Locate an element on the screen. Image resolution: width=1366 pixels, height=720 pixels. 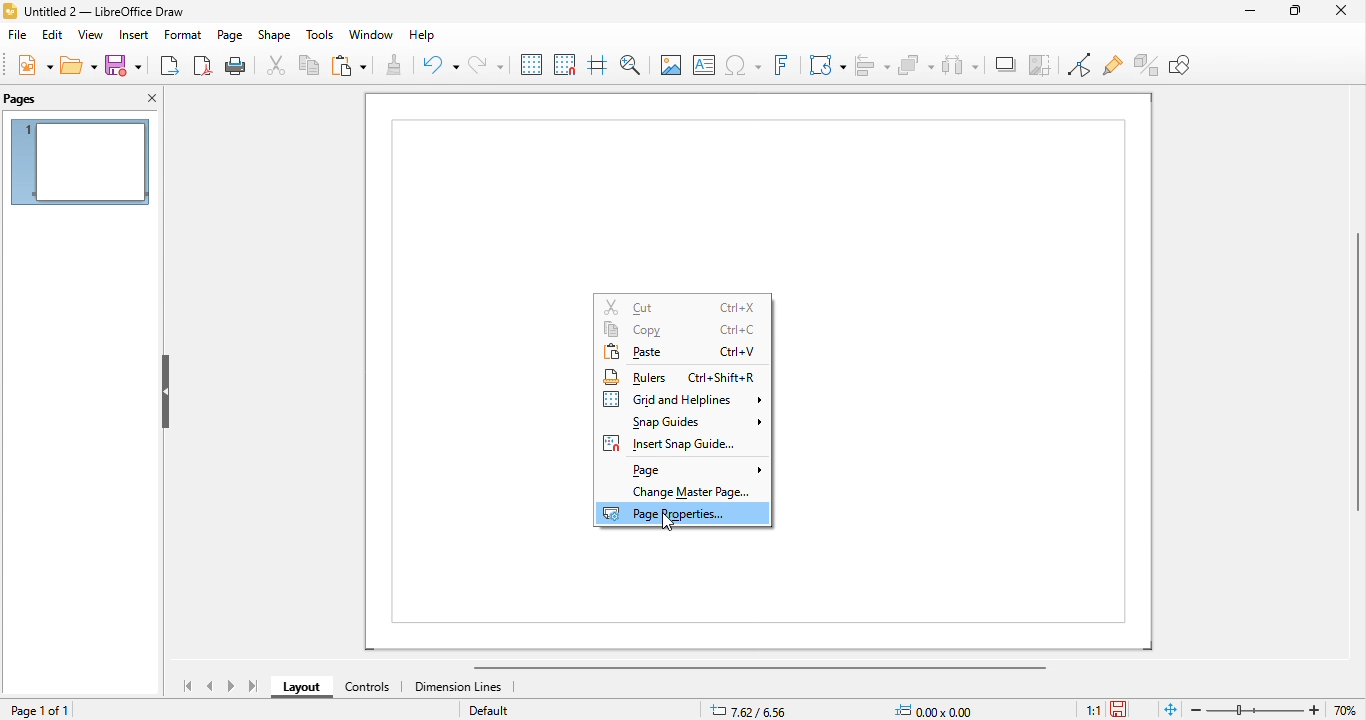
show gulepoint functions is located at coordinates (1112, 67).